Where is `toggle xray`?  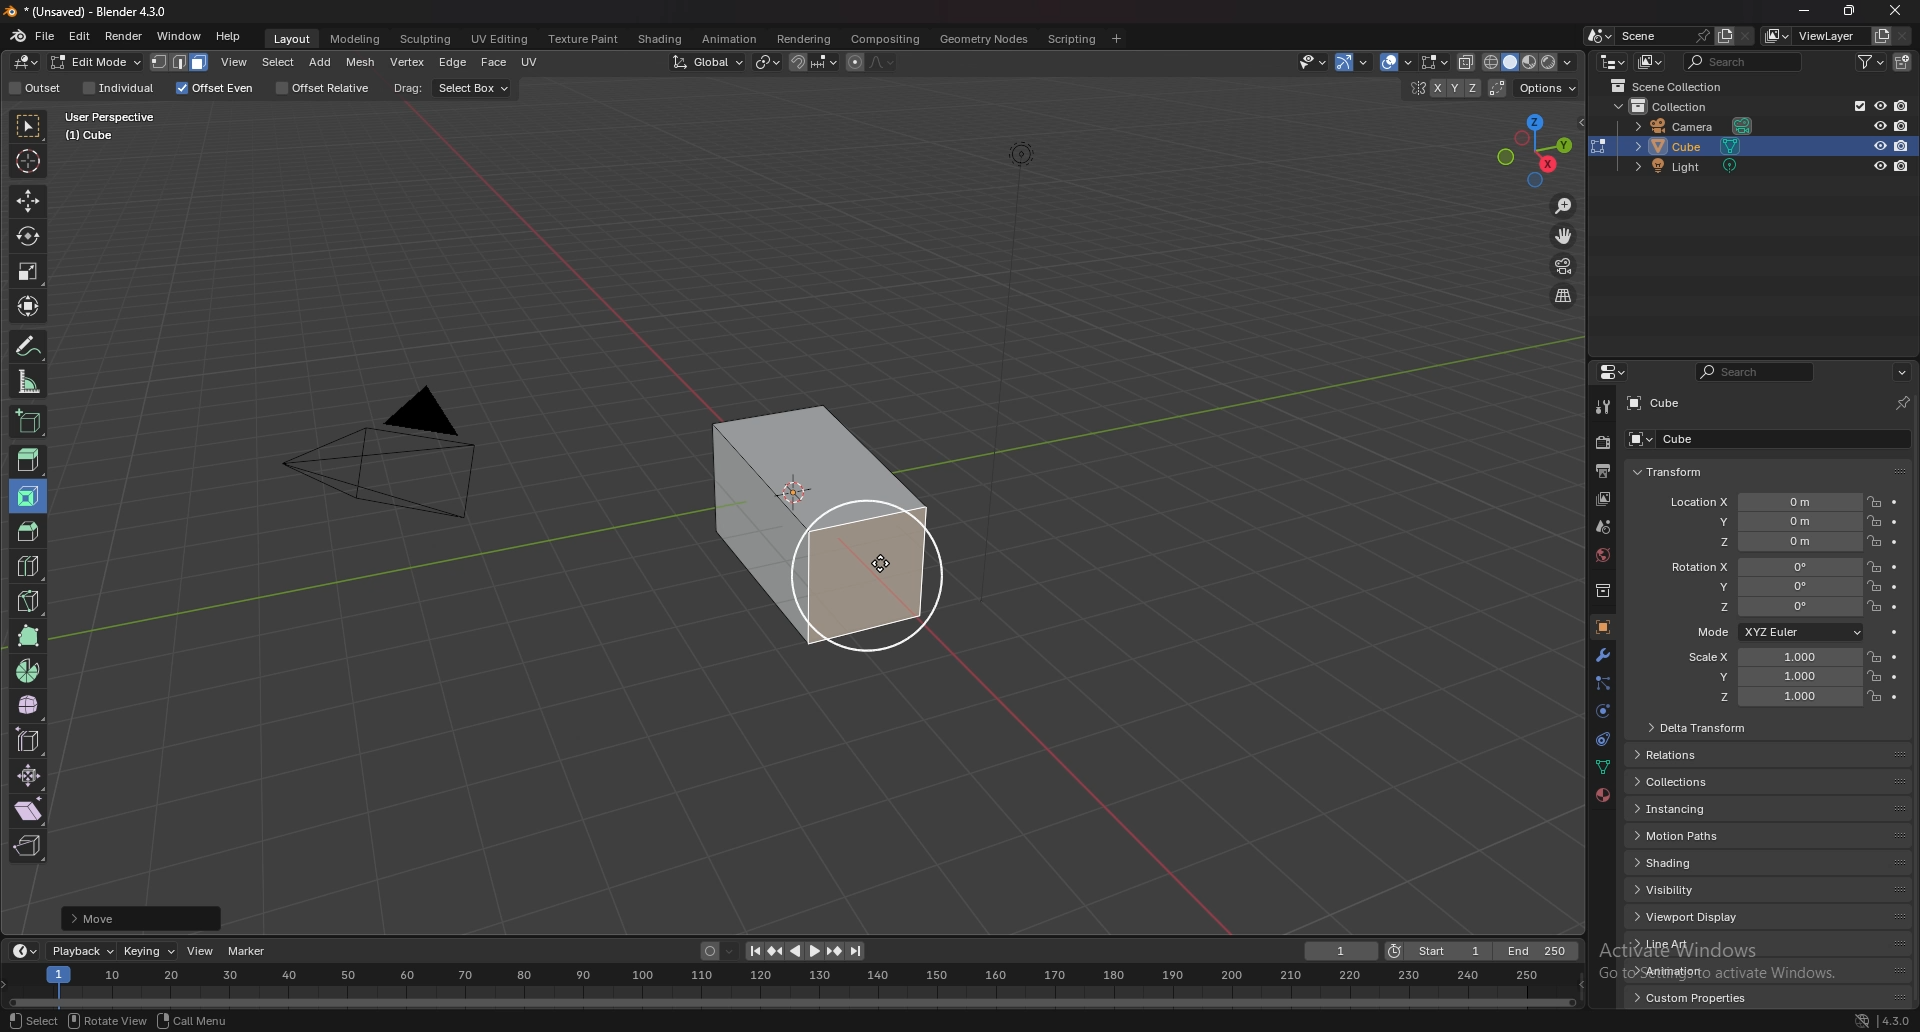
toggle xray is located at coordinates (1468, 63).